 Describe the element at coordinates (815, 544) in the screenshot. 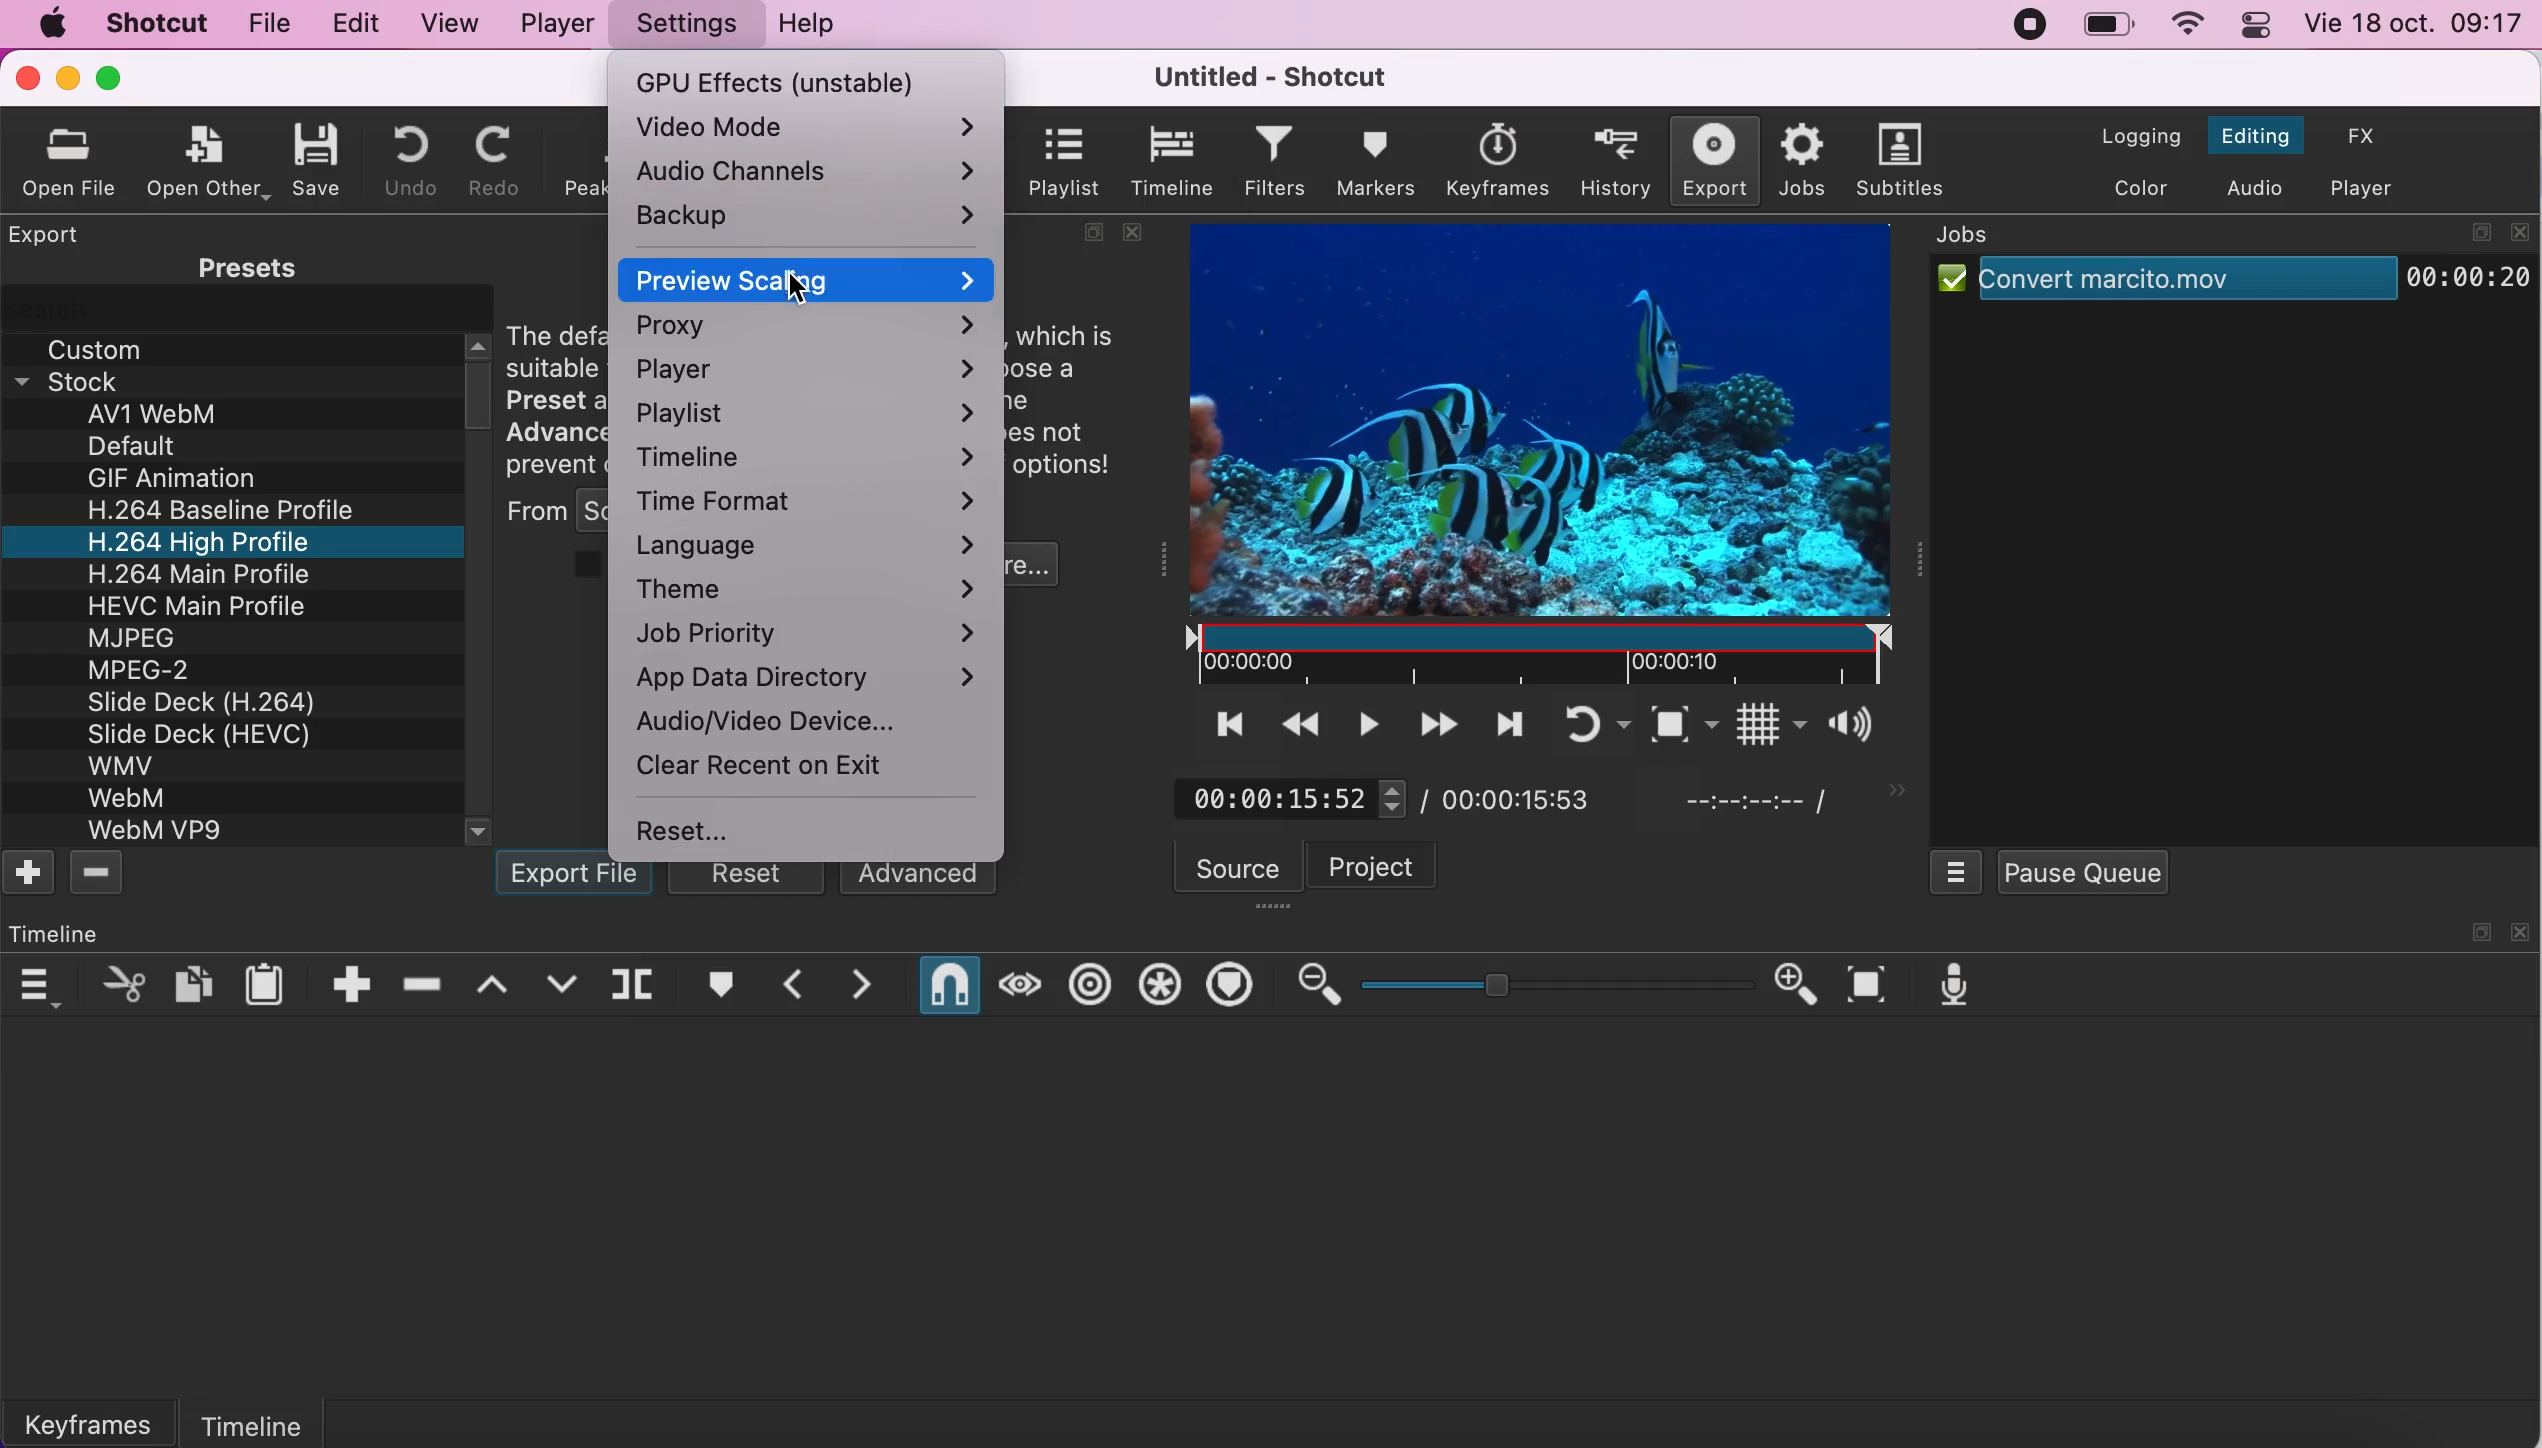

I see `language` at that location.